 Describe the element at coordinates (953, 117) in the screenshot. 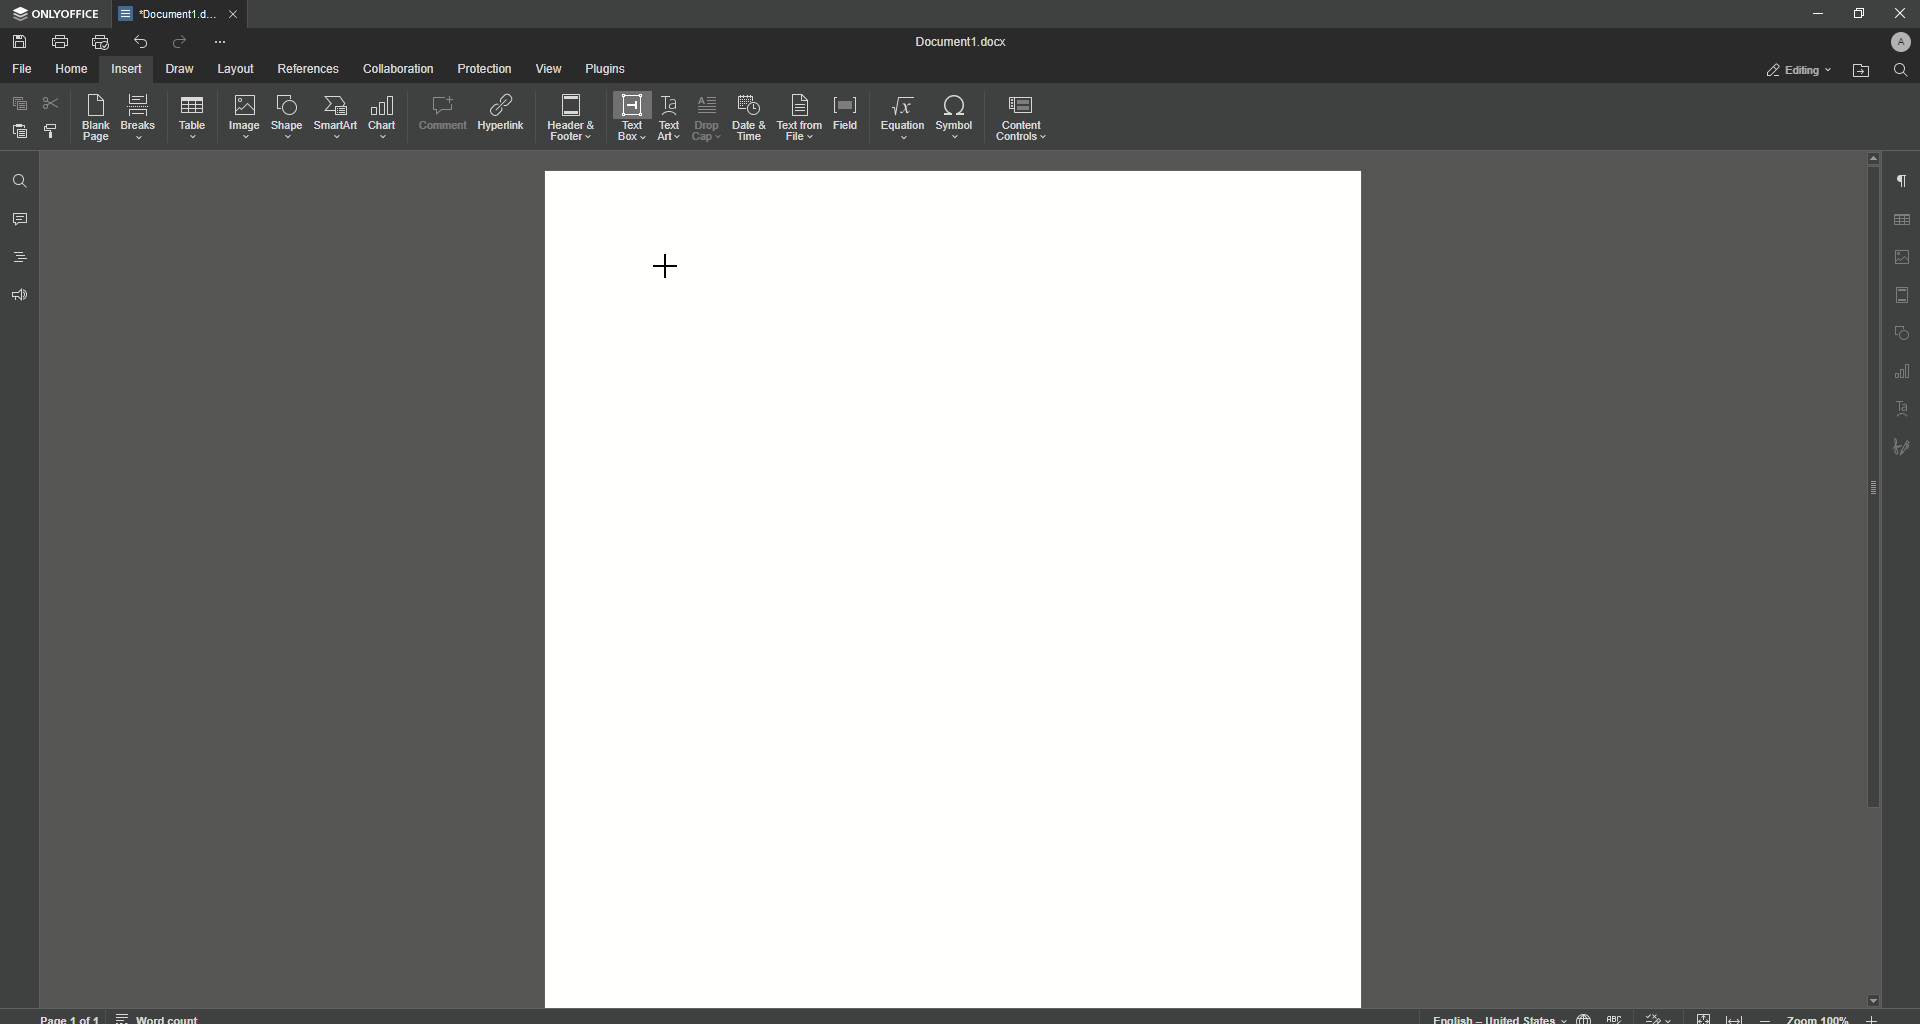

I see `Symbols` at that location.